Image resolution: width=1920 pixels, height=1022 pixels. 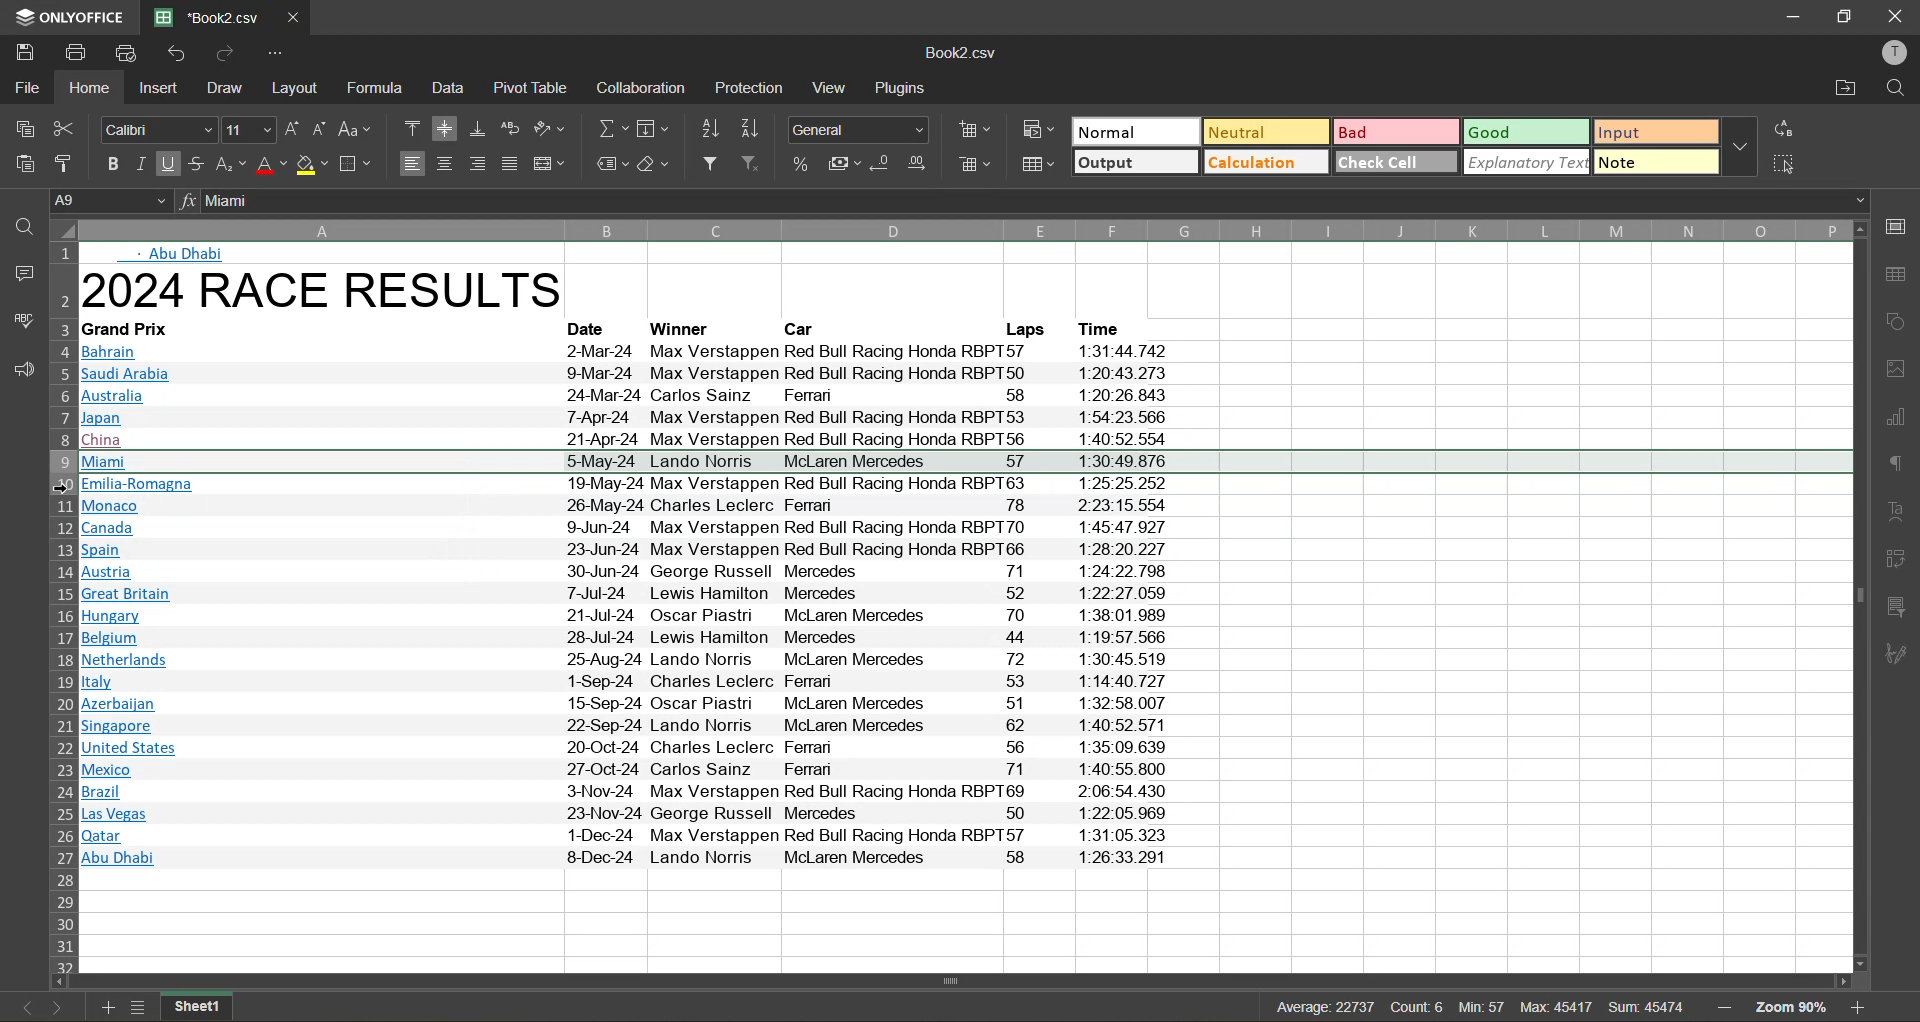 What do you see at coordinates (19, 368) in the screenshot?
I see `feedback` at bounding box center [19, 368].